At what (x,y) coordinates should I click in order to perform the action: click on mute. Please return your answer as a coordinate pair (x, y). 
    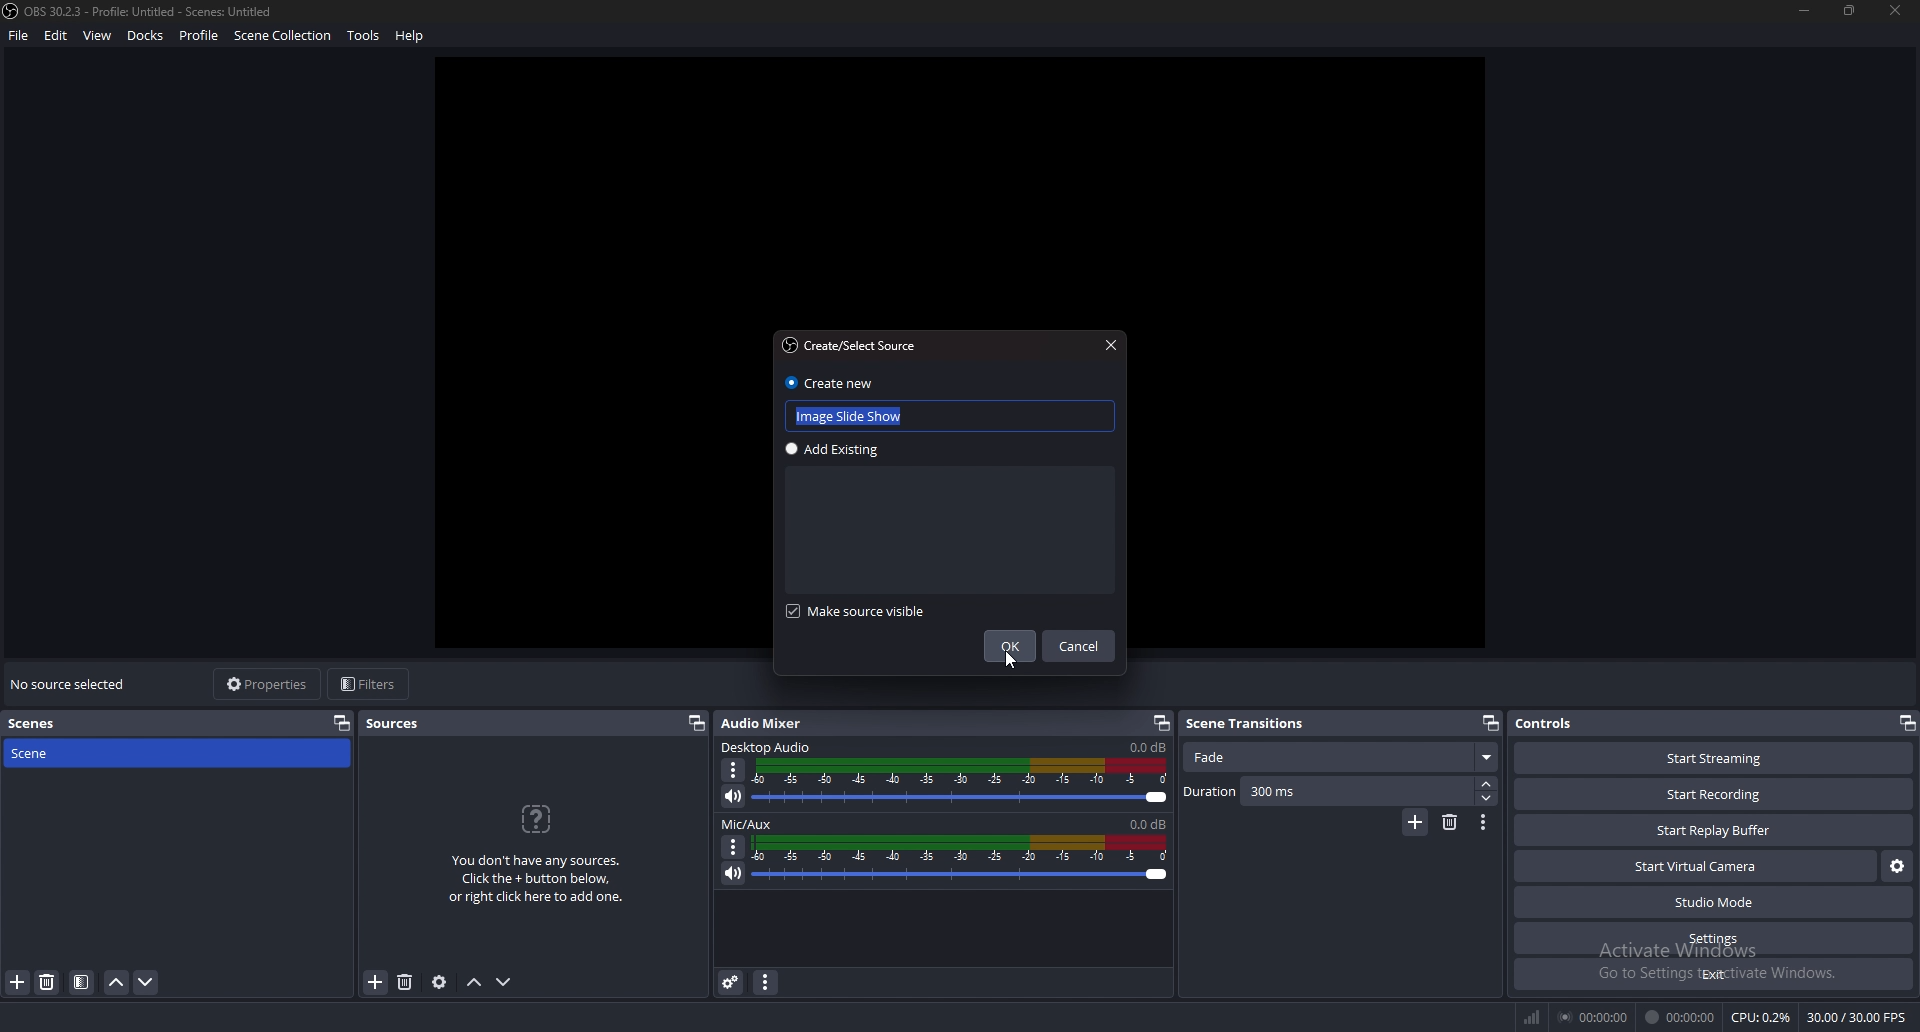
    Looking at the image, I should click on (733, 796).